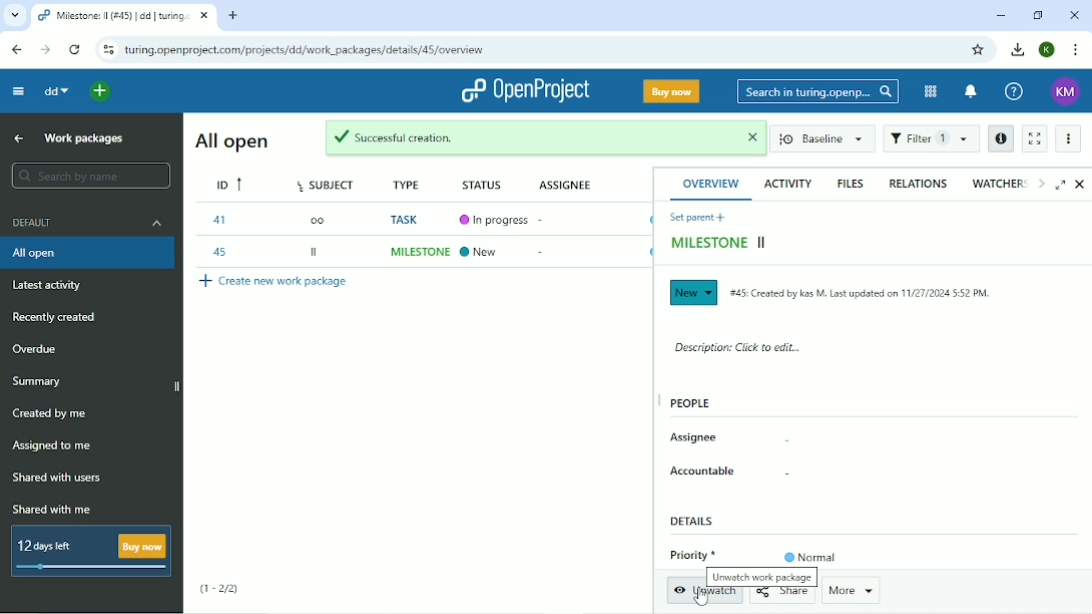  Describe the element at coordinates (1065, 92) in the screenshot. I see `KM` at that location.